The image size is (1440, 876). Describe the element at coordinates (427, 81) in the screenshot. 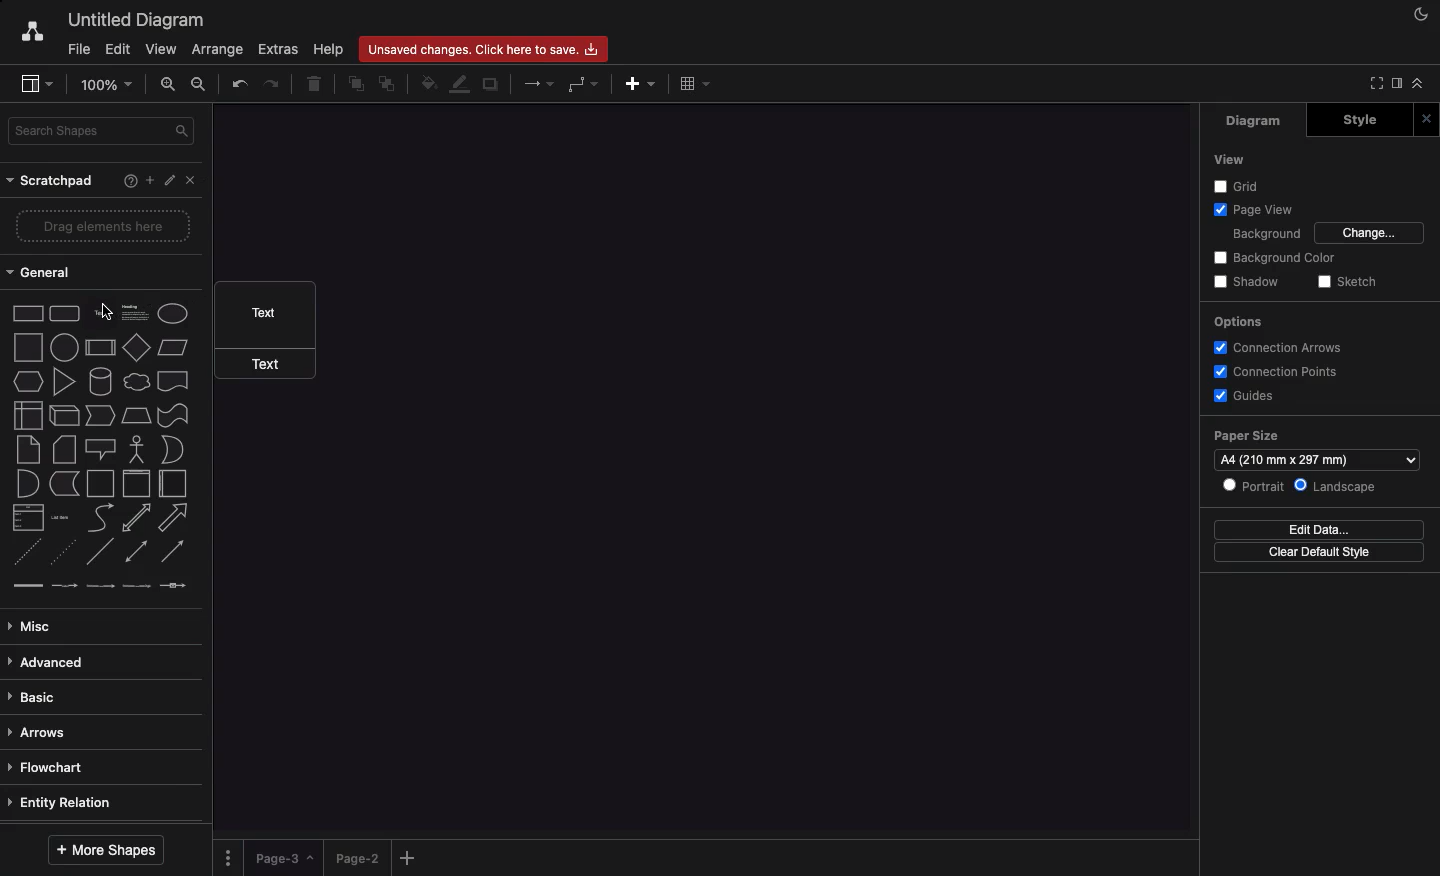

I see `Fill ` at that location.